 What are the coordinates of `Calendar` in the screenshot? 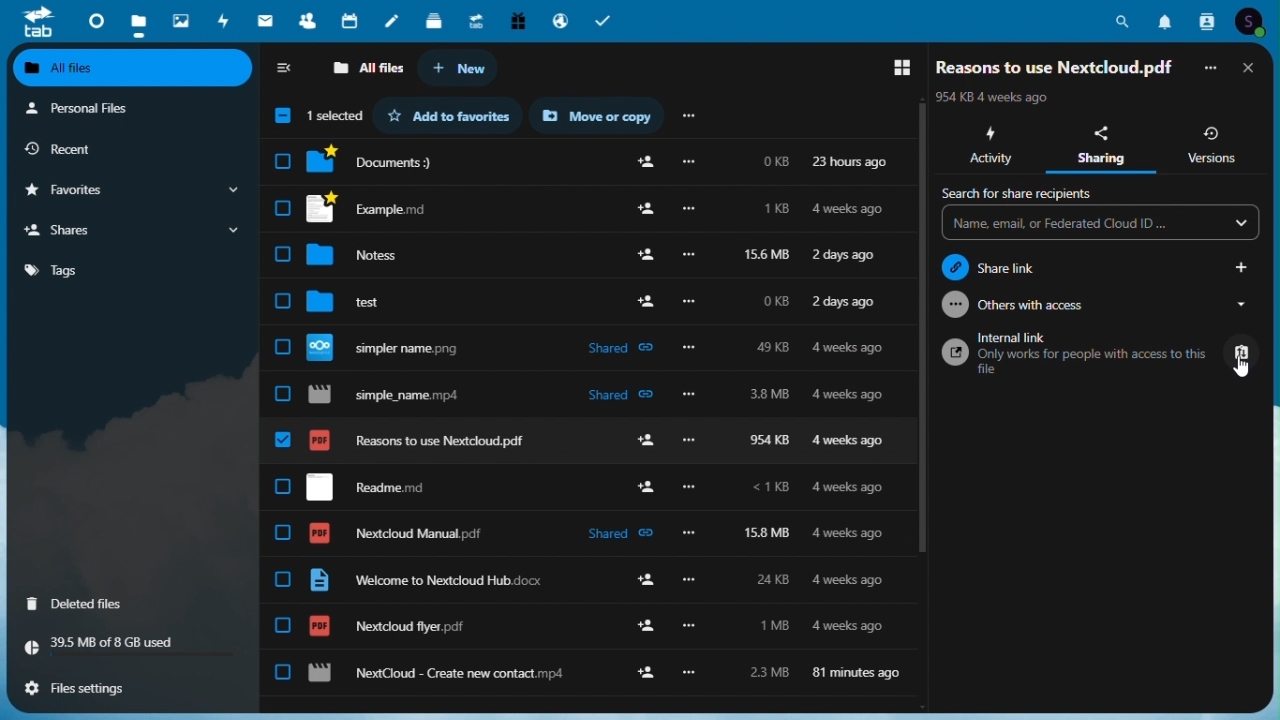 It's located at (350, 22).